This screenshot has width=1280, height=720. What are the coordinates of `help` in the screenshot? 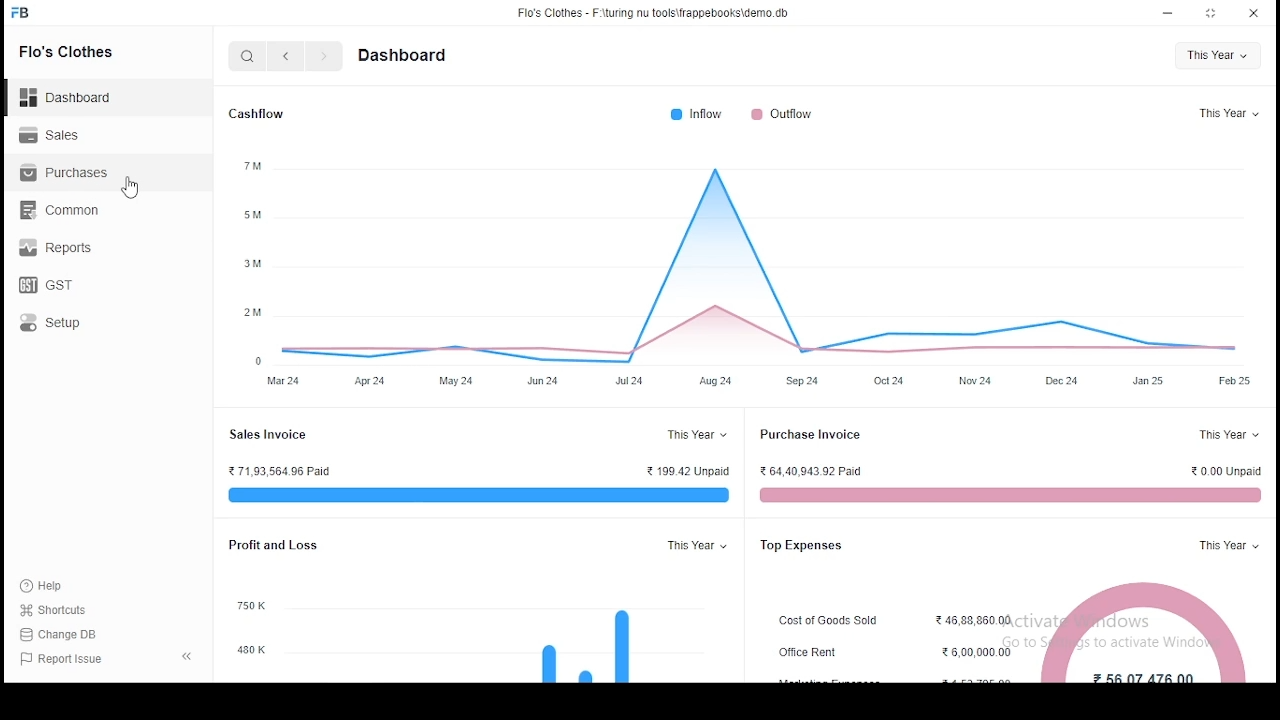 It's located at (46, 583).